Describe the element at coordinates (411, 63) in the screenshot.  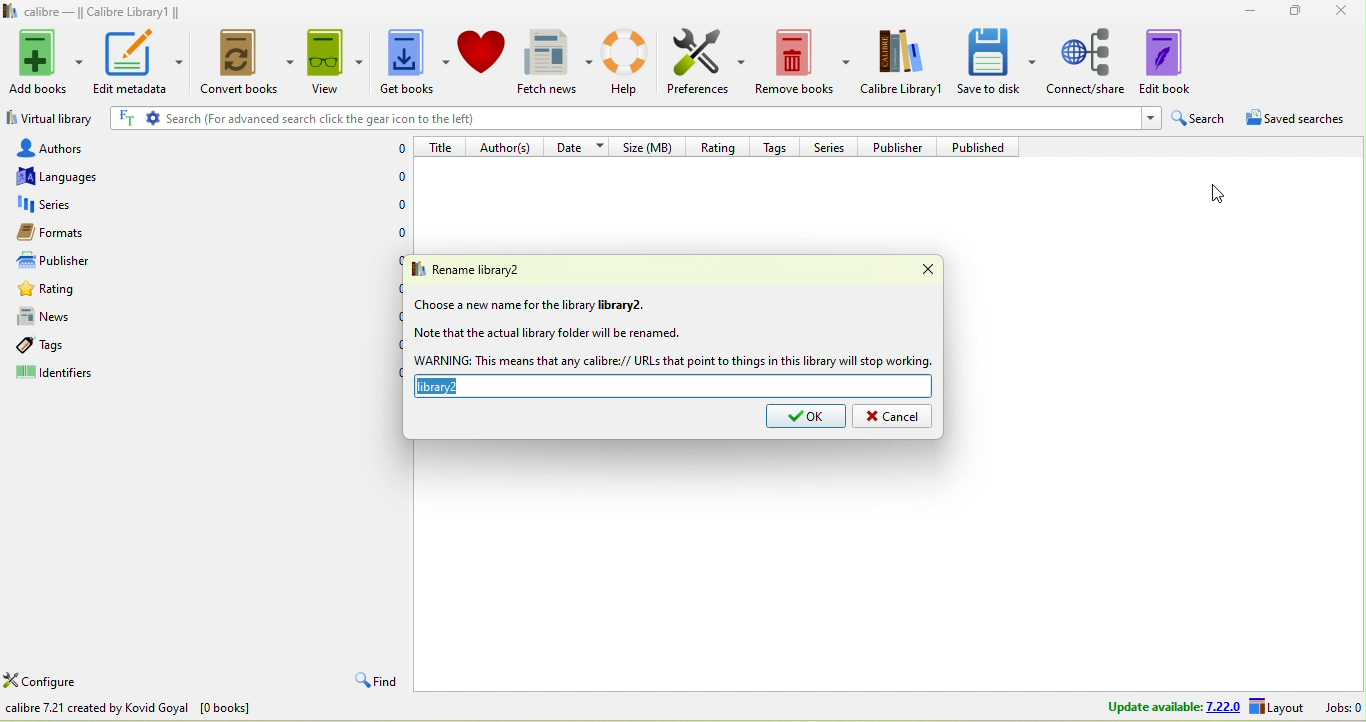
I see `get books` at that location.